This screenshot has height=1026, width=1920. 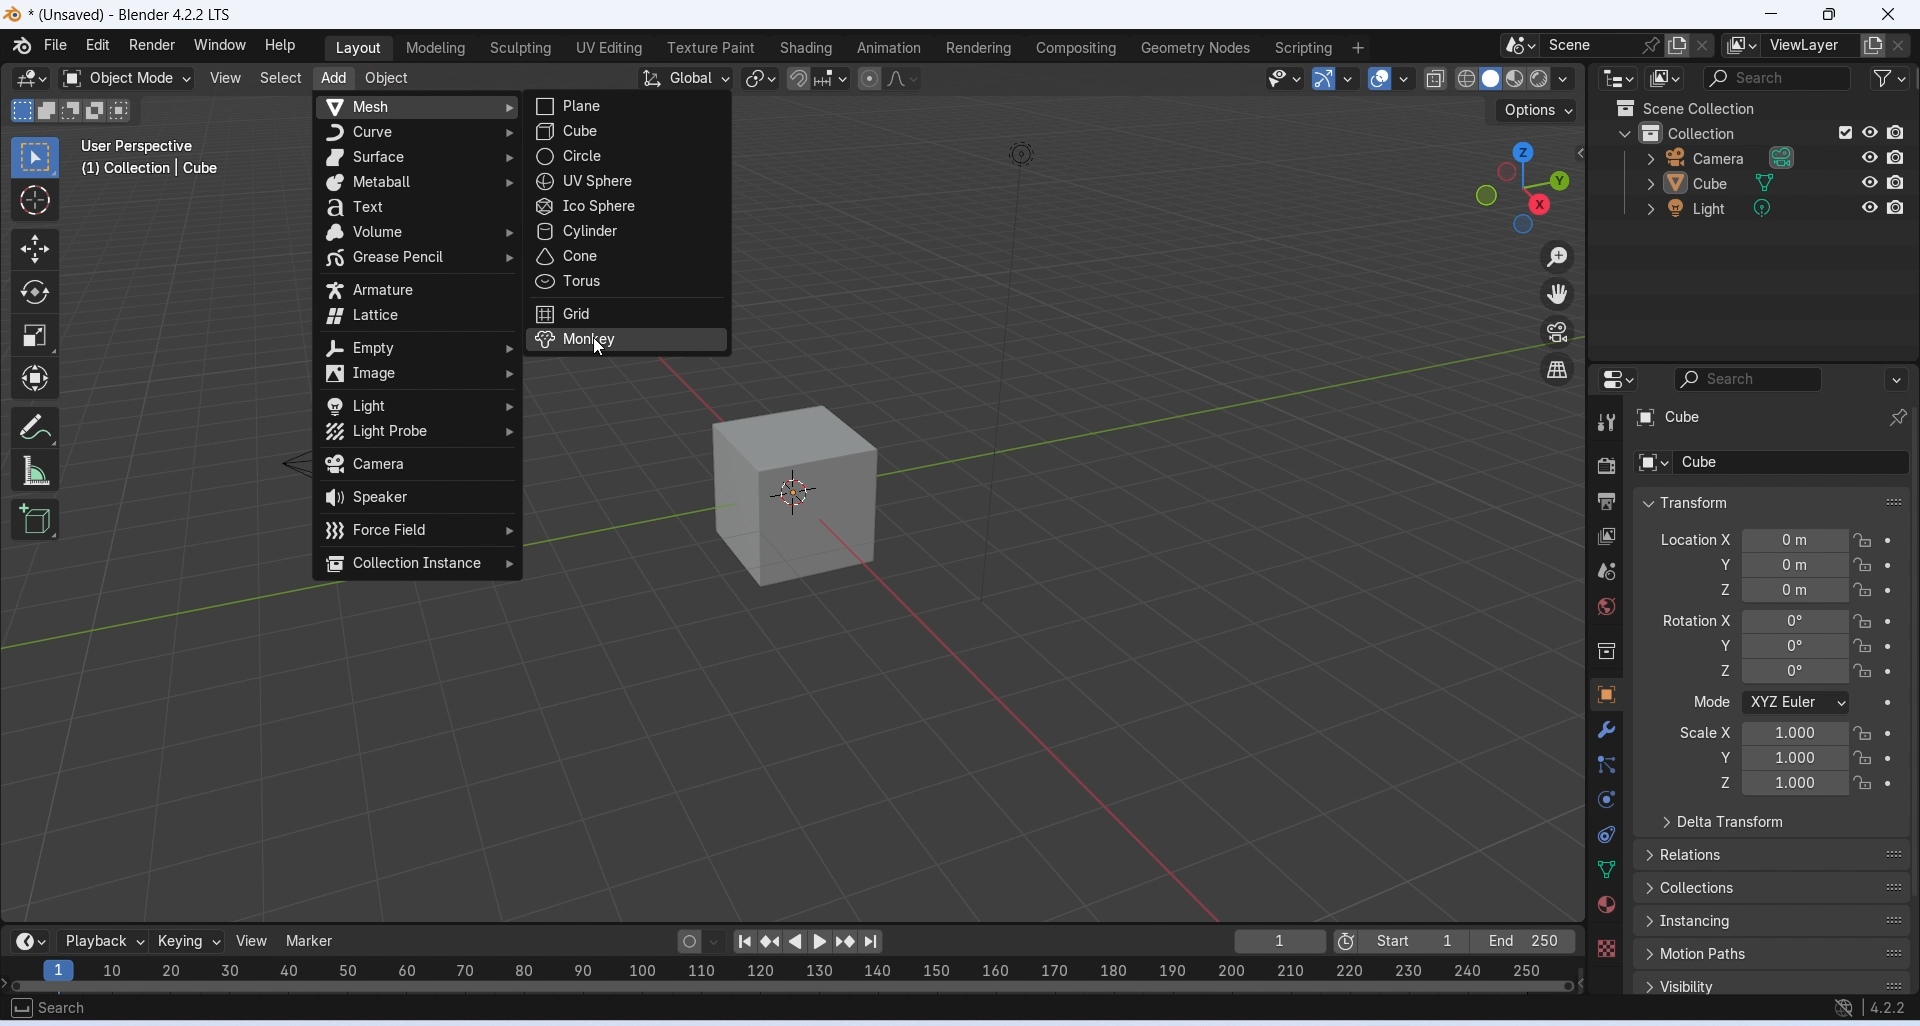 What do you see at coordinates (64, 1008) in the screenshot?
I see `Search` at bounding box center [64, 1008].